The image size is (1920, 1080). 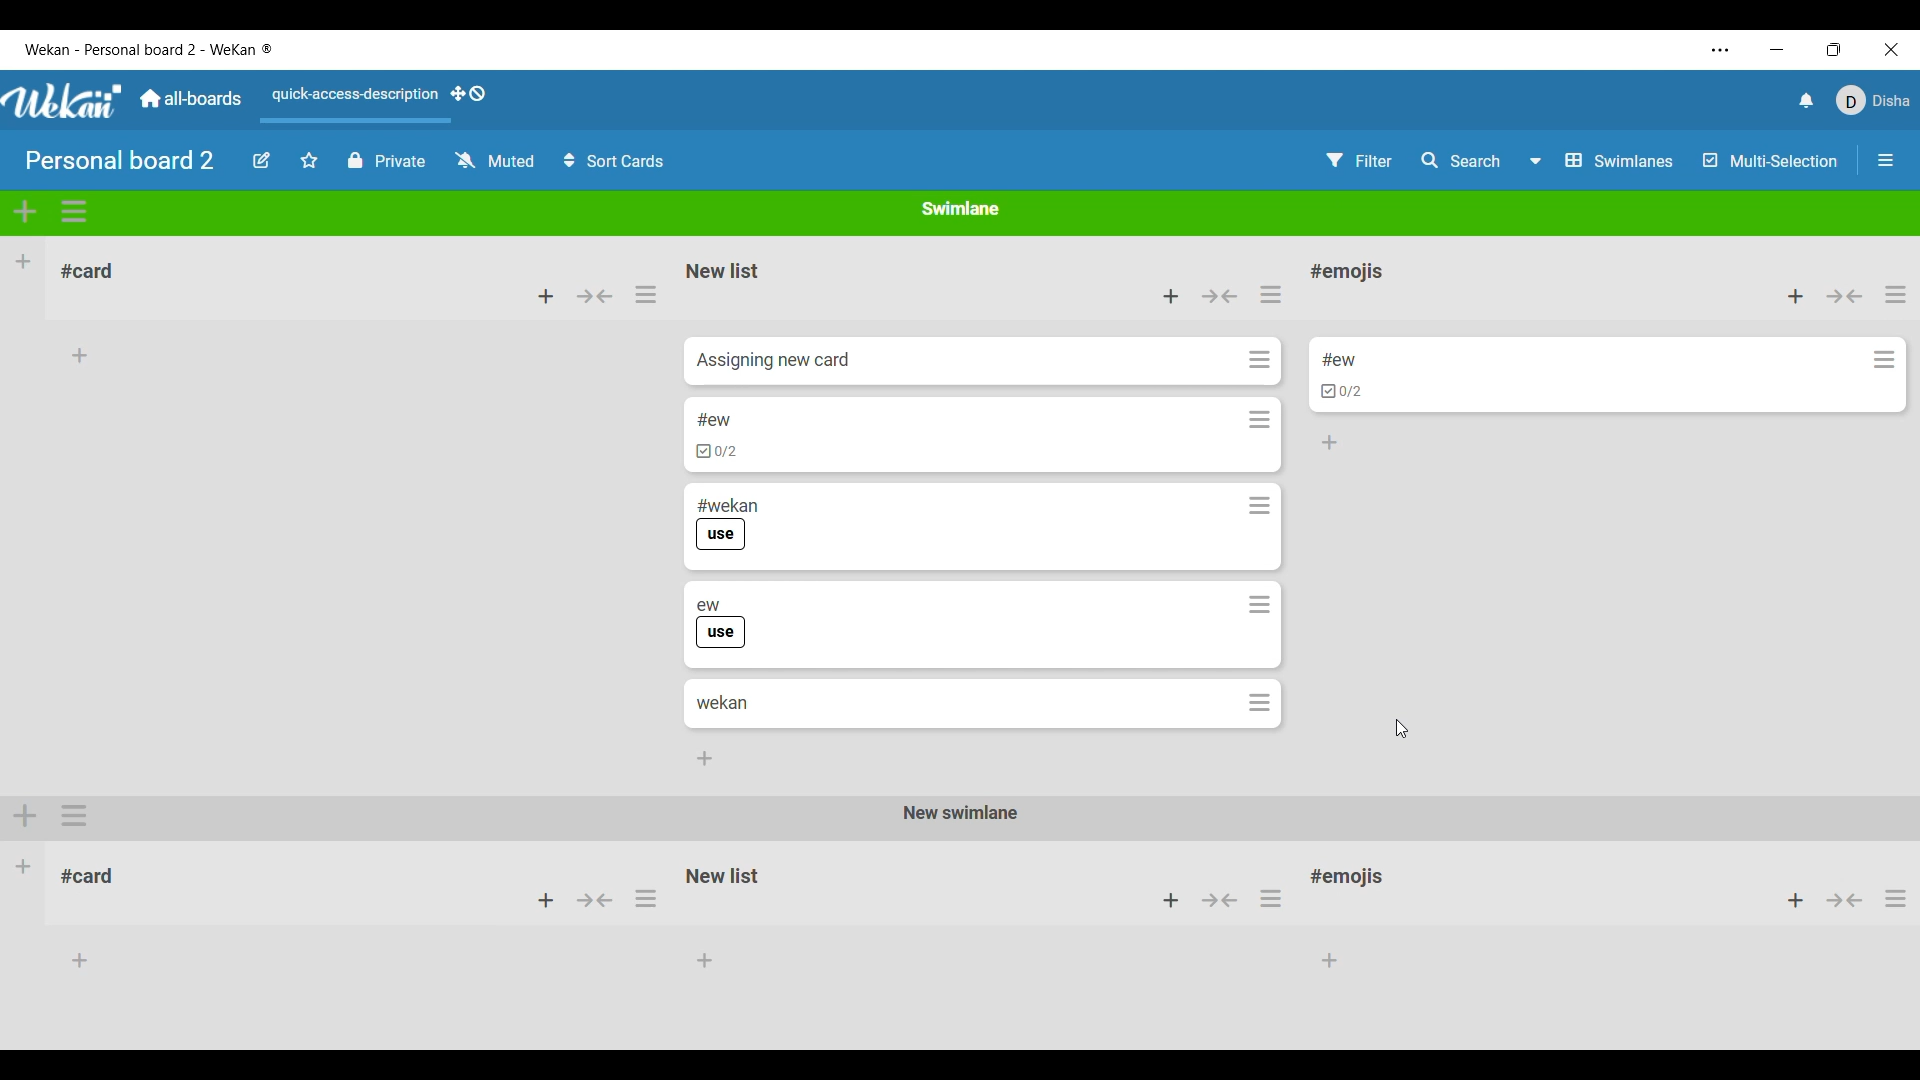 What do you see at coordinates (1844, 296) in the screenshot?
I see `Collapse` at bounding box center [1844, 296].